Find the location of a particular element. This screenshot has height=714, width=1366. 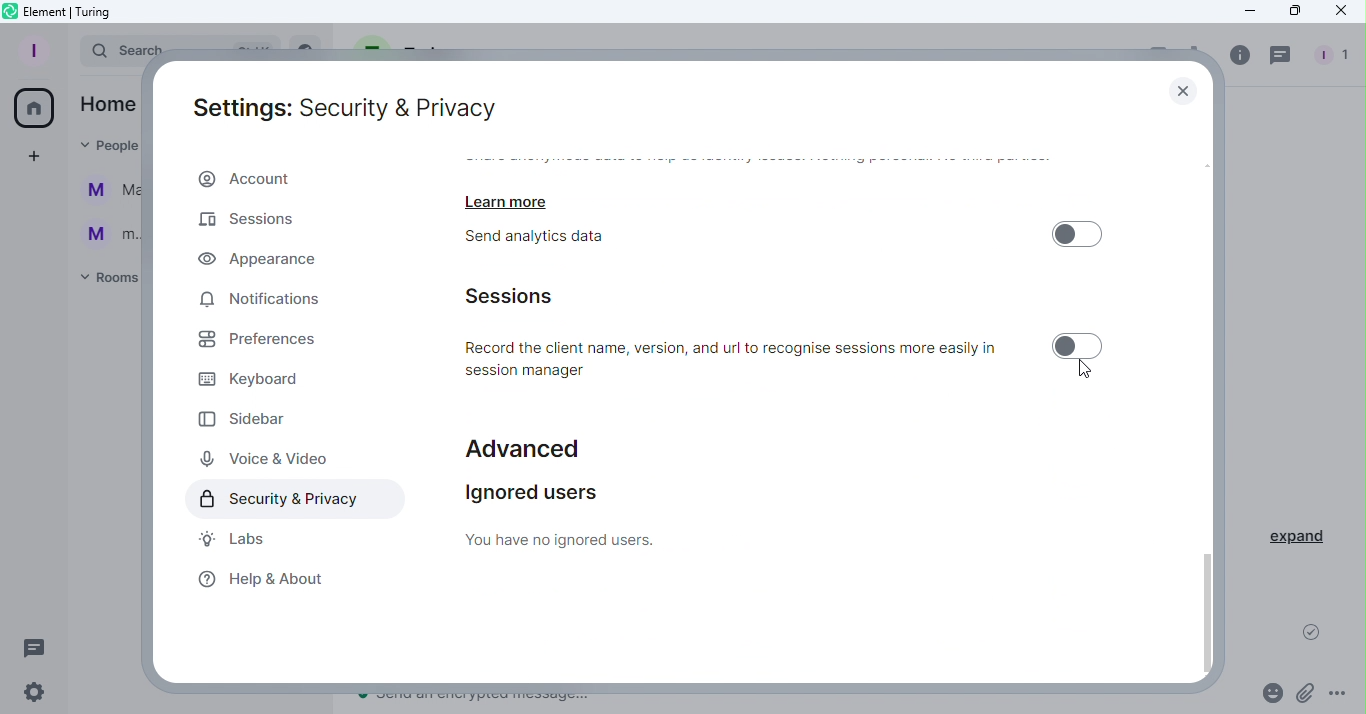

Attachment is located at coordinates (1307, 693).